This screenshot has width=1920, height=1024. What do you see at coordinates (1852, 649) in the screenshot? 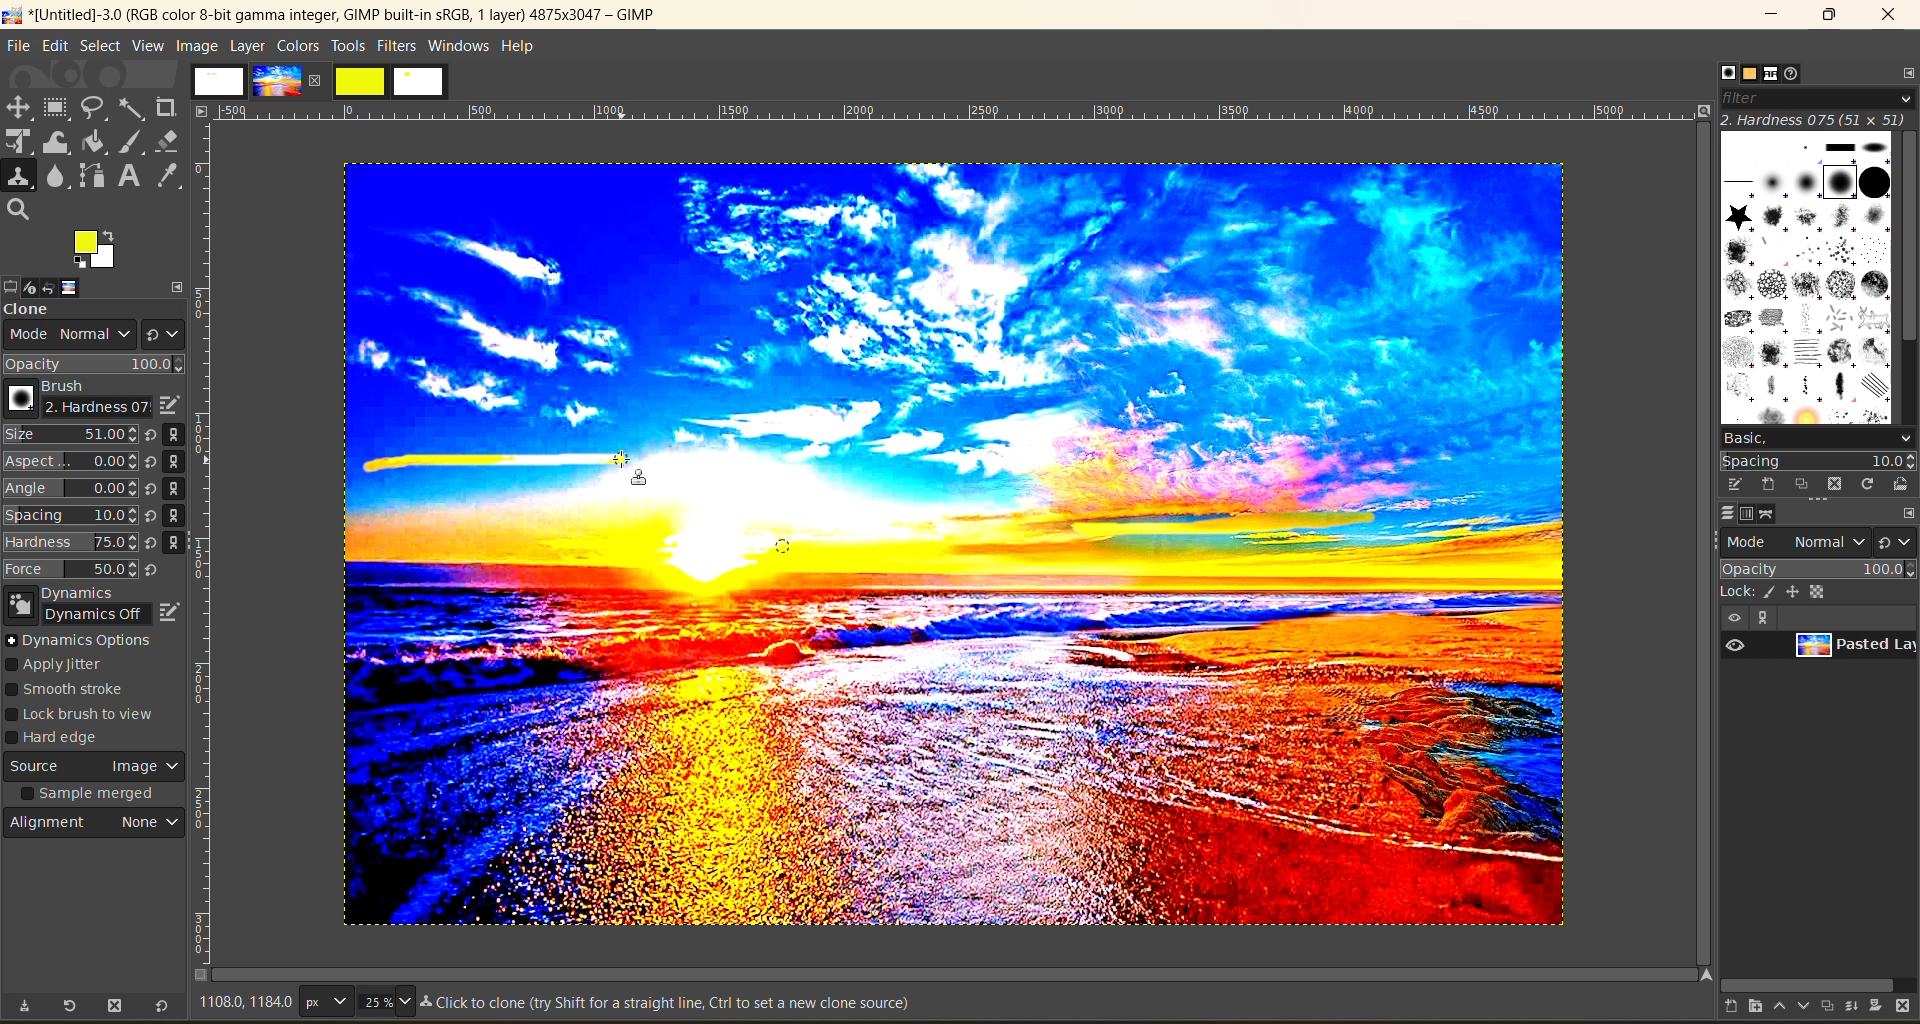
I see `layer` at bounding box center [1852, 649].